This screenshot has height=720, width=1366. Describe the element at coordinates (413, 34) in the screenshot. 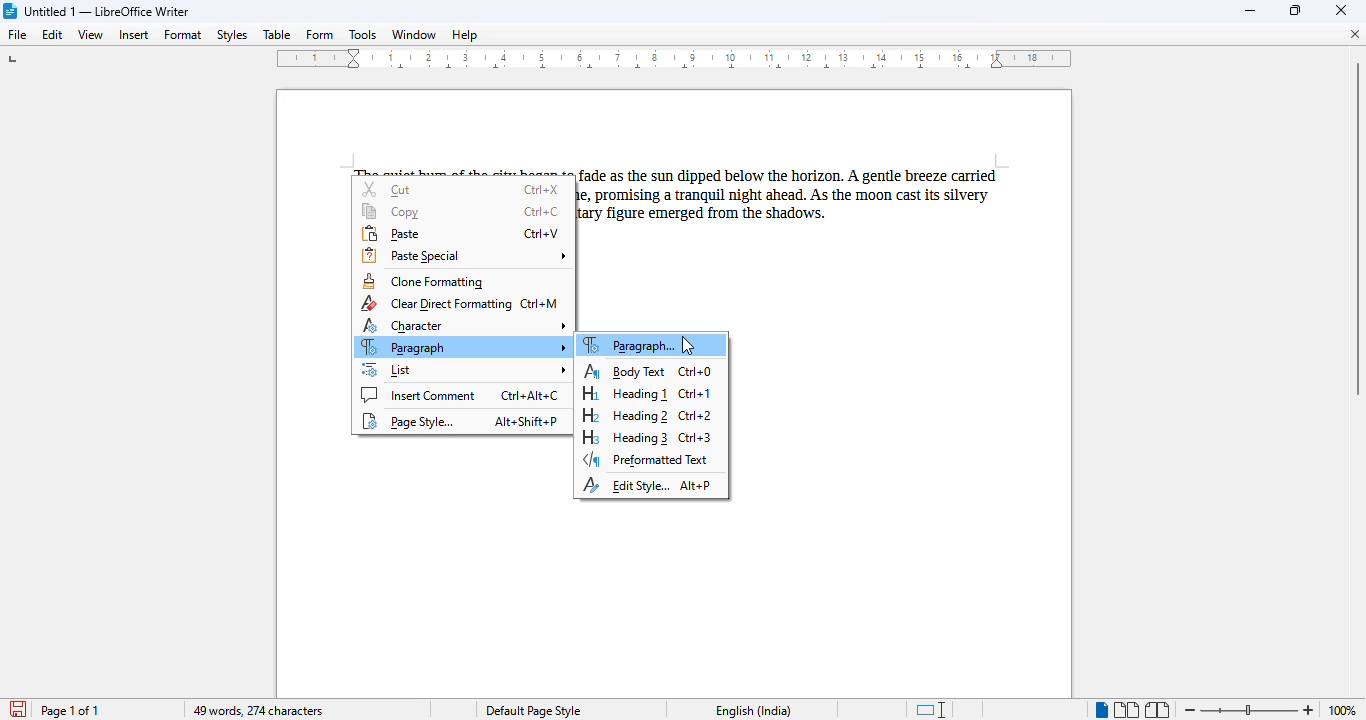

I see `window` at that location.